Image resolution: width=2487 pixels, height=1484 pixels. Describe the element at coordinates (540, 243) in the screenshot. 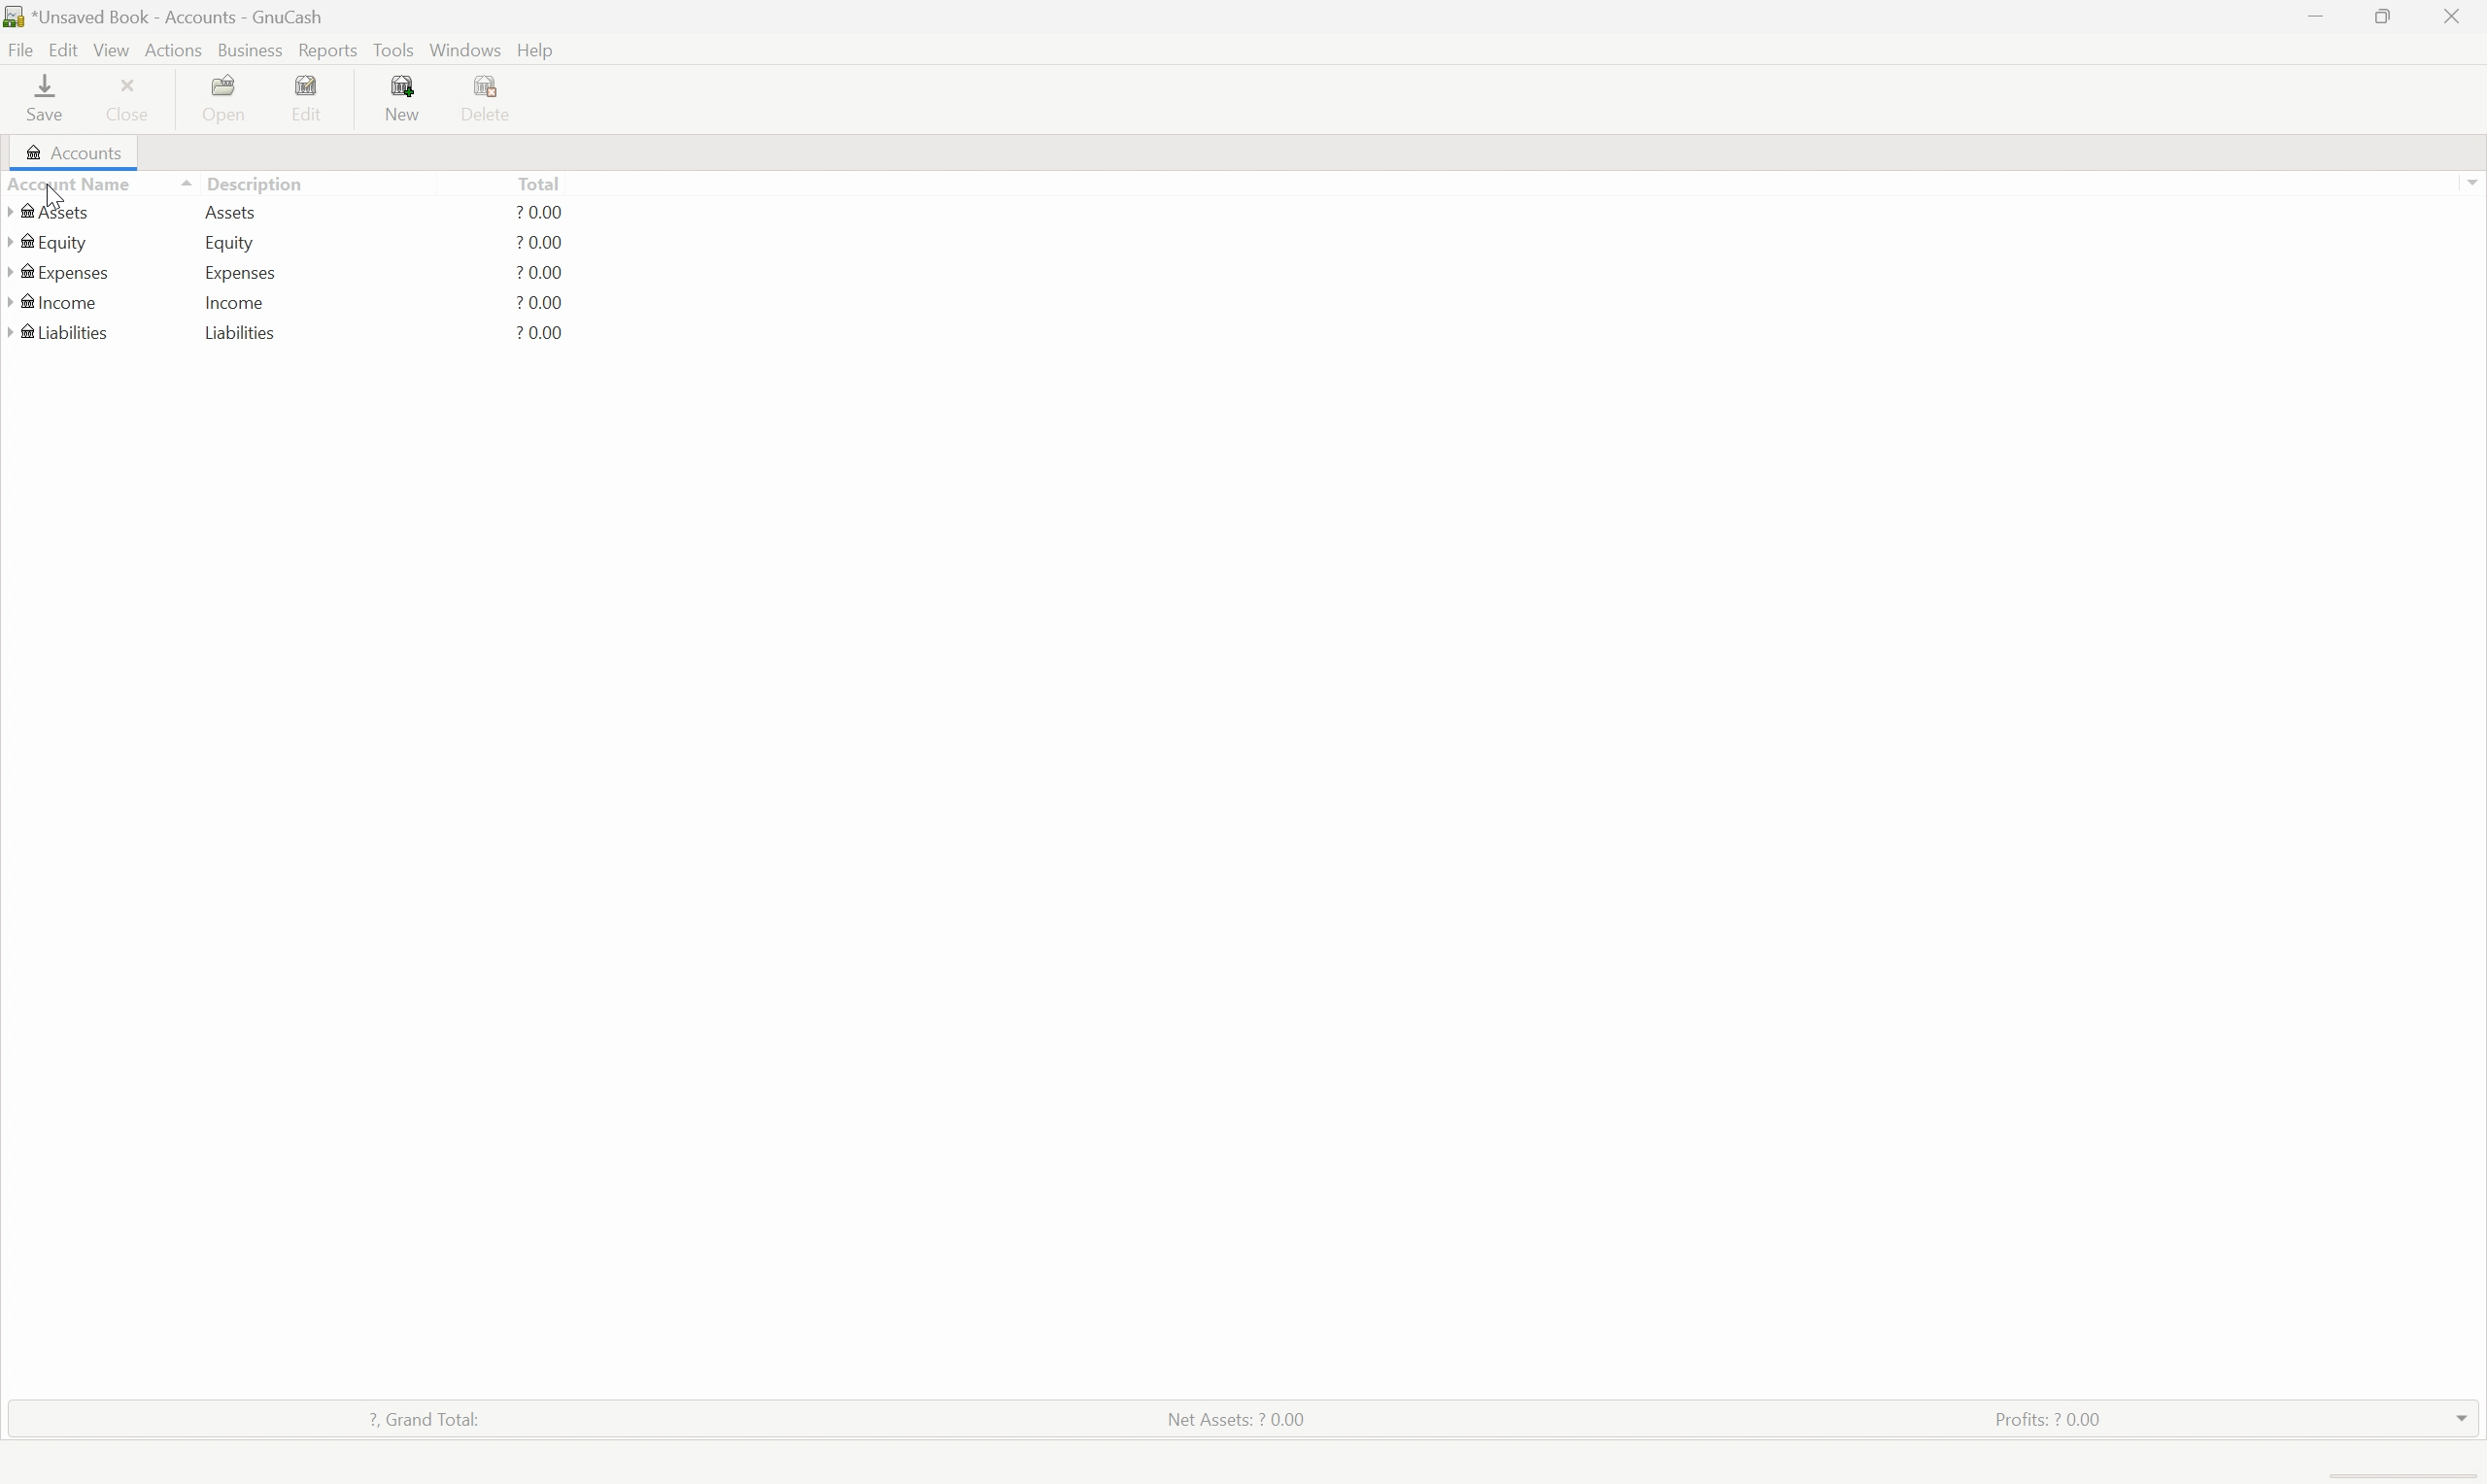

I see `? 0.00` at that location.